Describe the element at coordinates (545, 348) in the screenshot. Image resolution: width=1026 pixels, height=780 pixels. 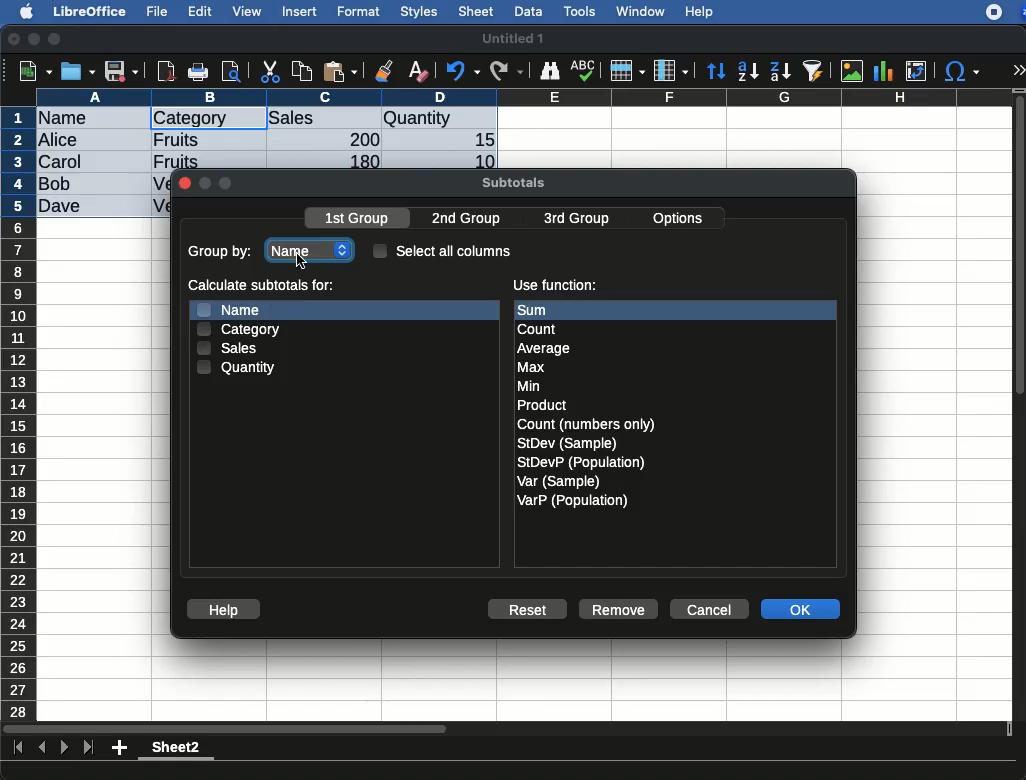
I see `Average` at that location.